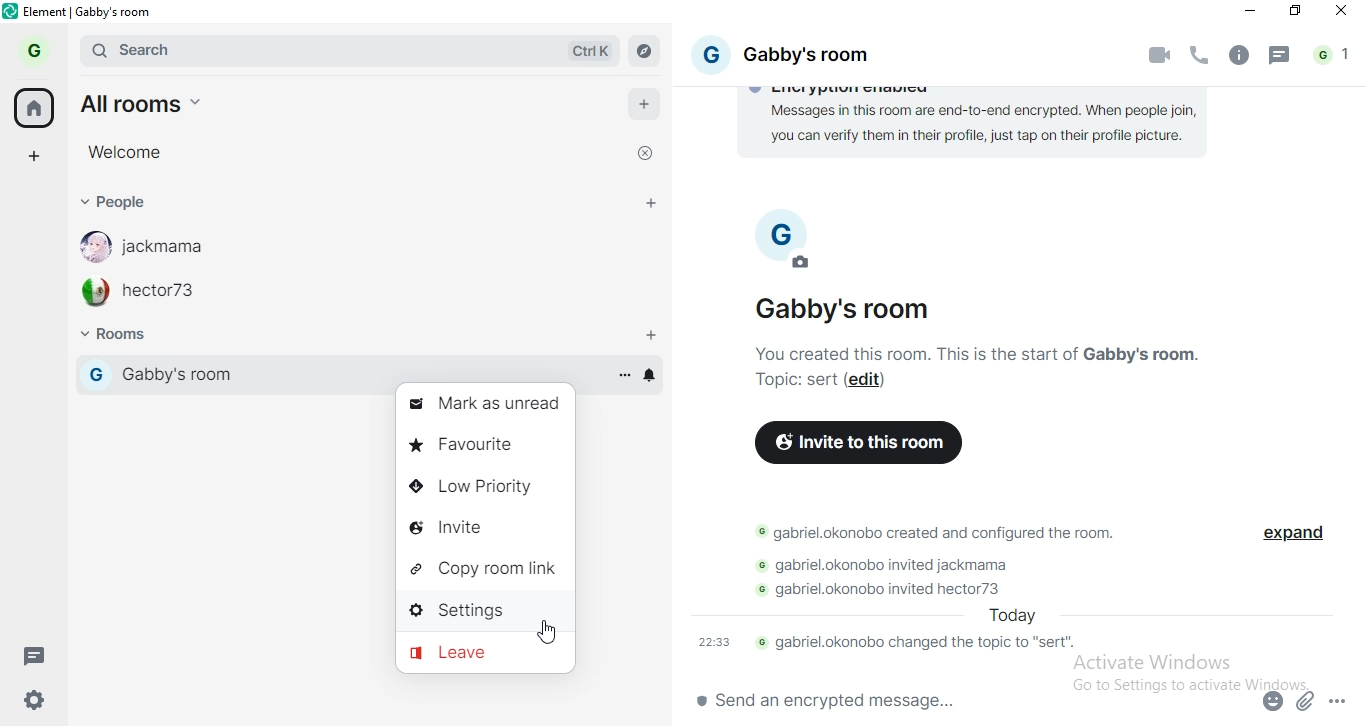 The image size is (1366, 726). I want to click on add, so click(646, 108).